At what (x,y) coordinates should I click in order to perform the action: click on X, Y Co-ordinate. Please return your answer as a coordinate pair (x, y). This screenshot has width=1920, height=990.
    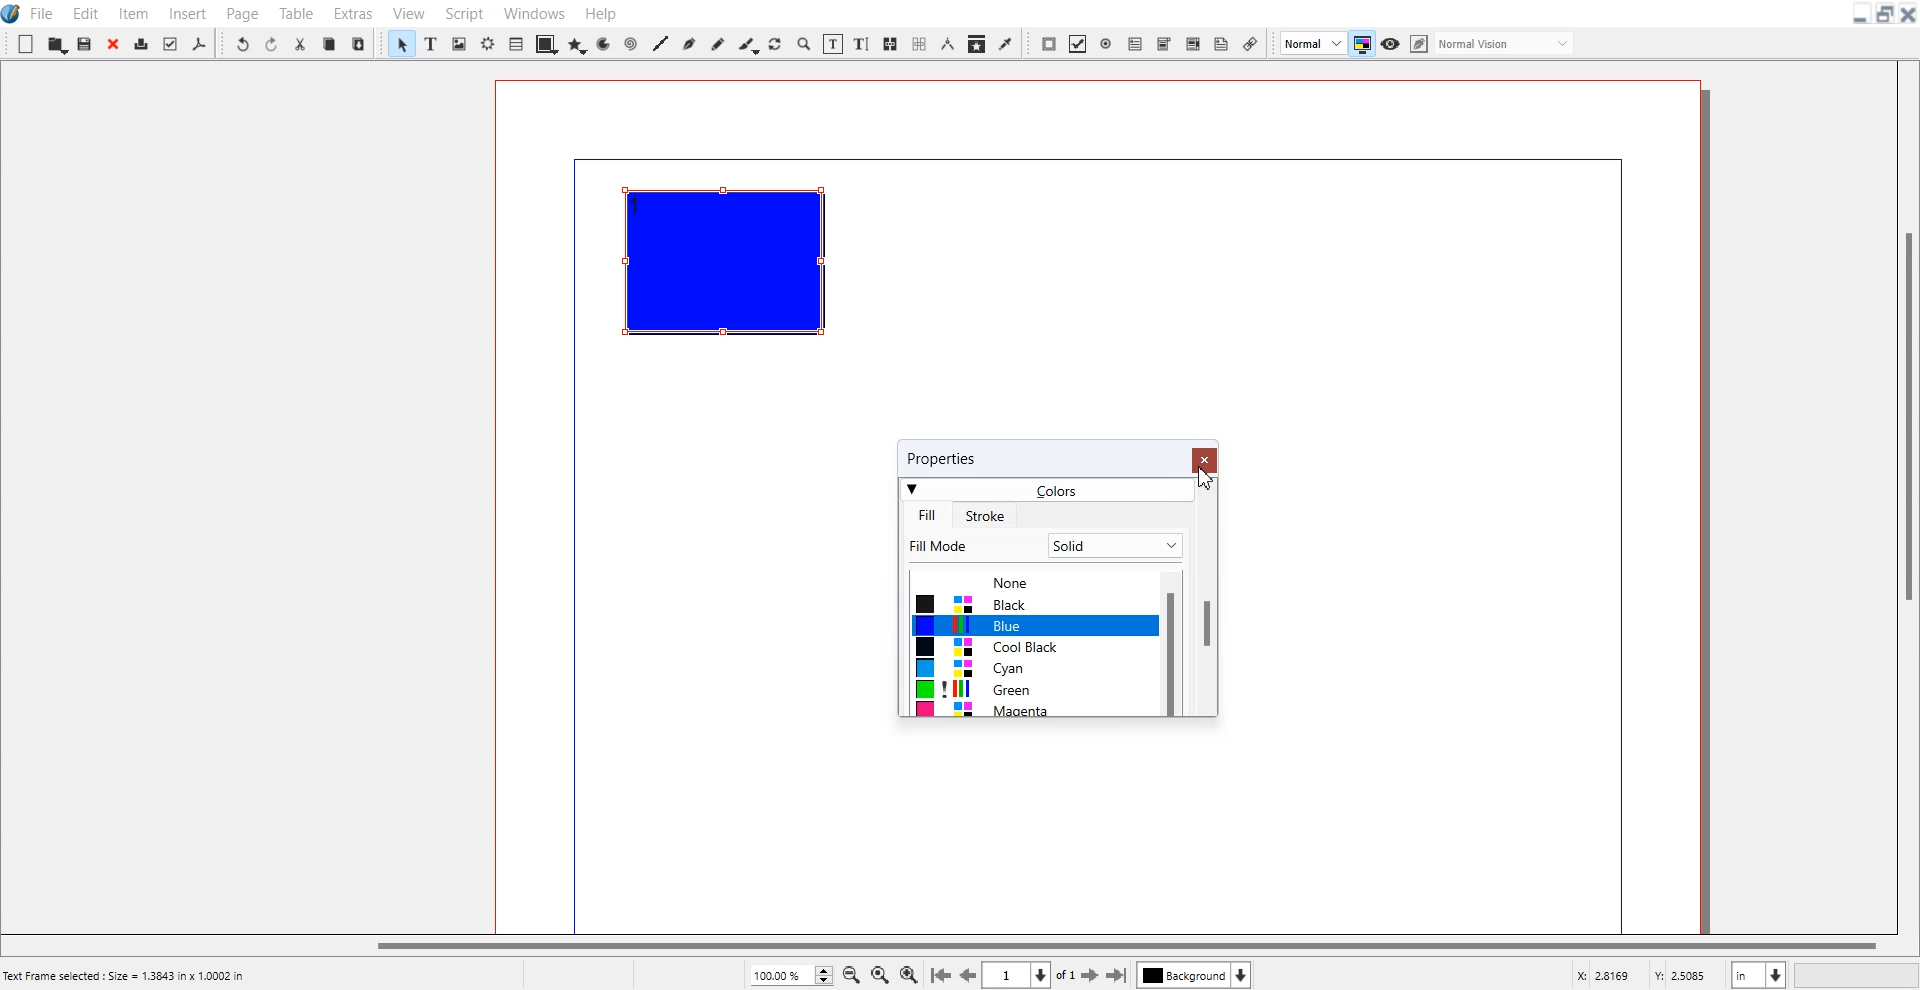
    Looking at the image, I should click on (1645, 974).